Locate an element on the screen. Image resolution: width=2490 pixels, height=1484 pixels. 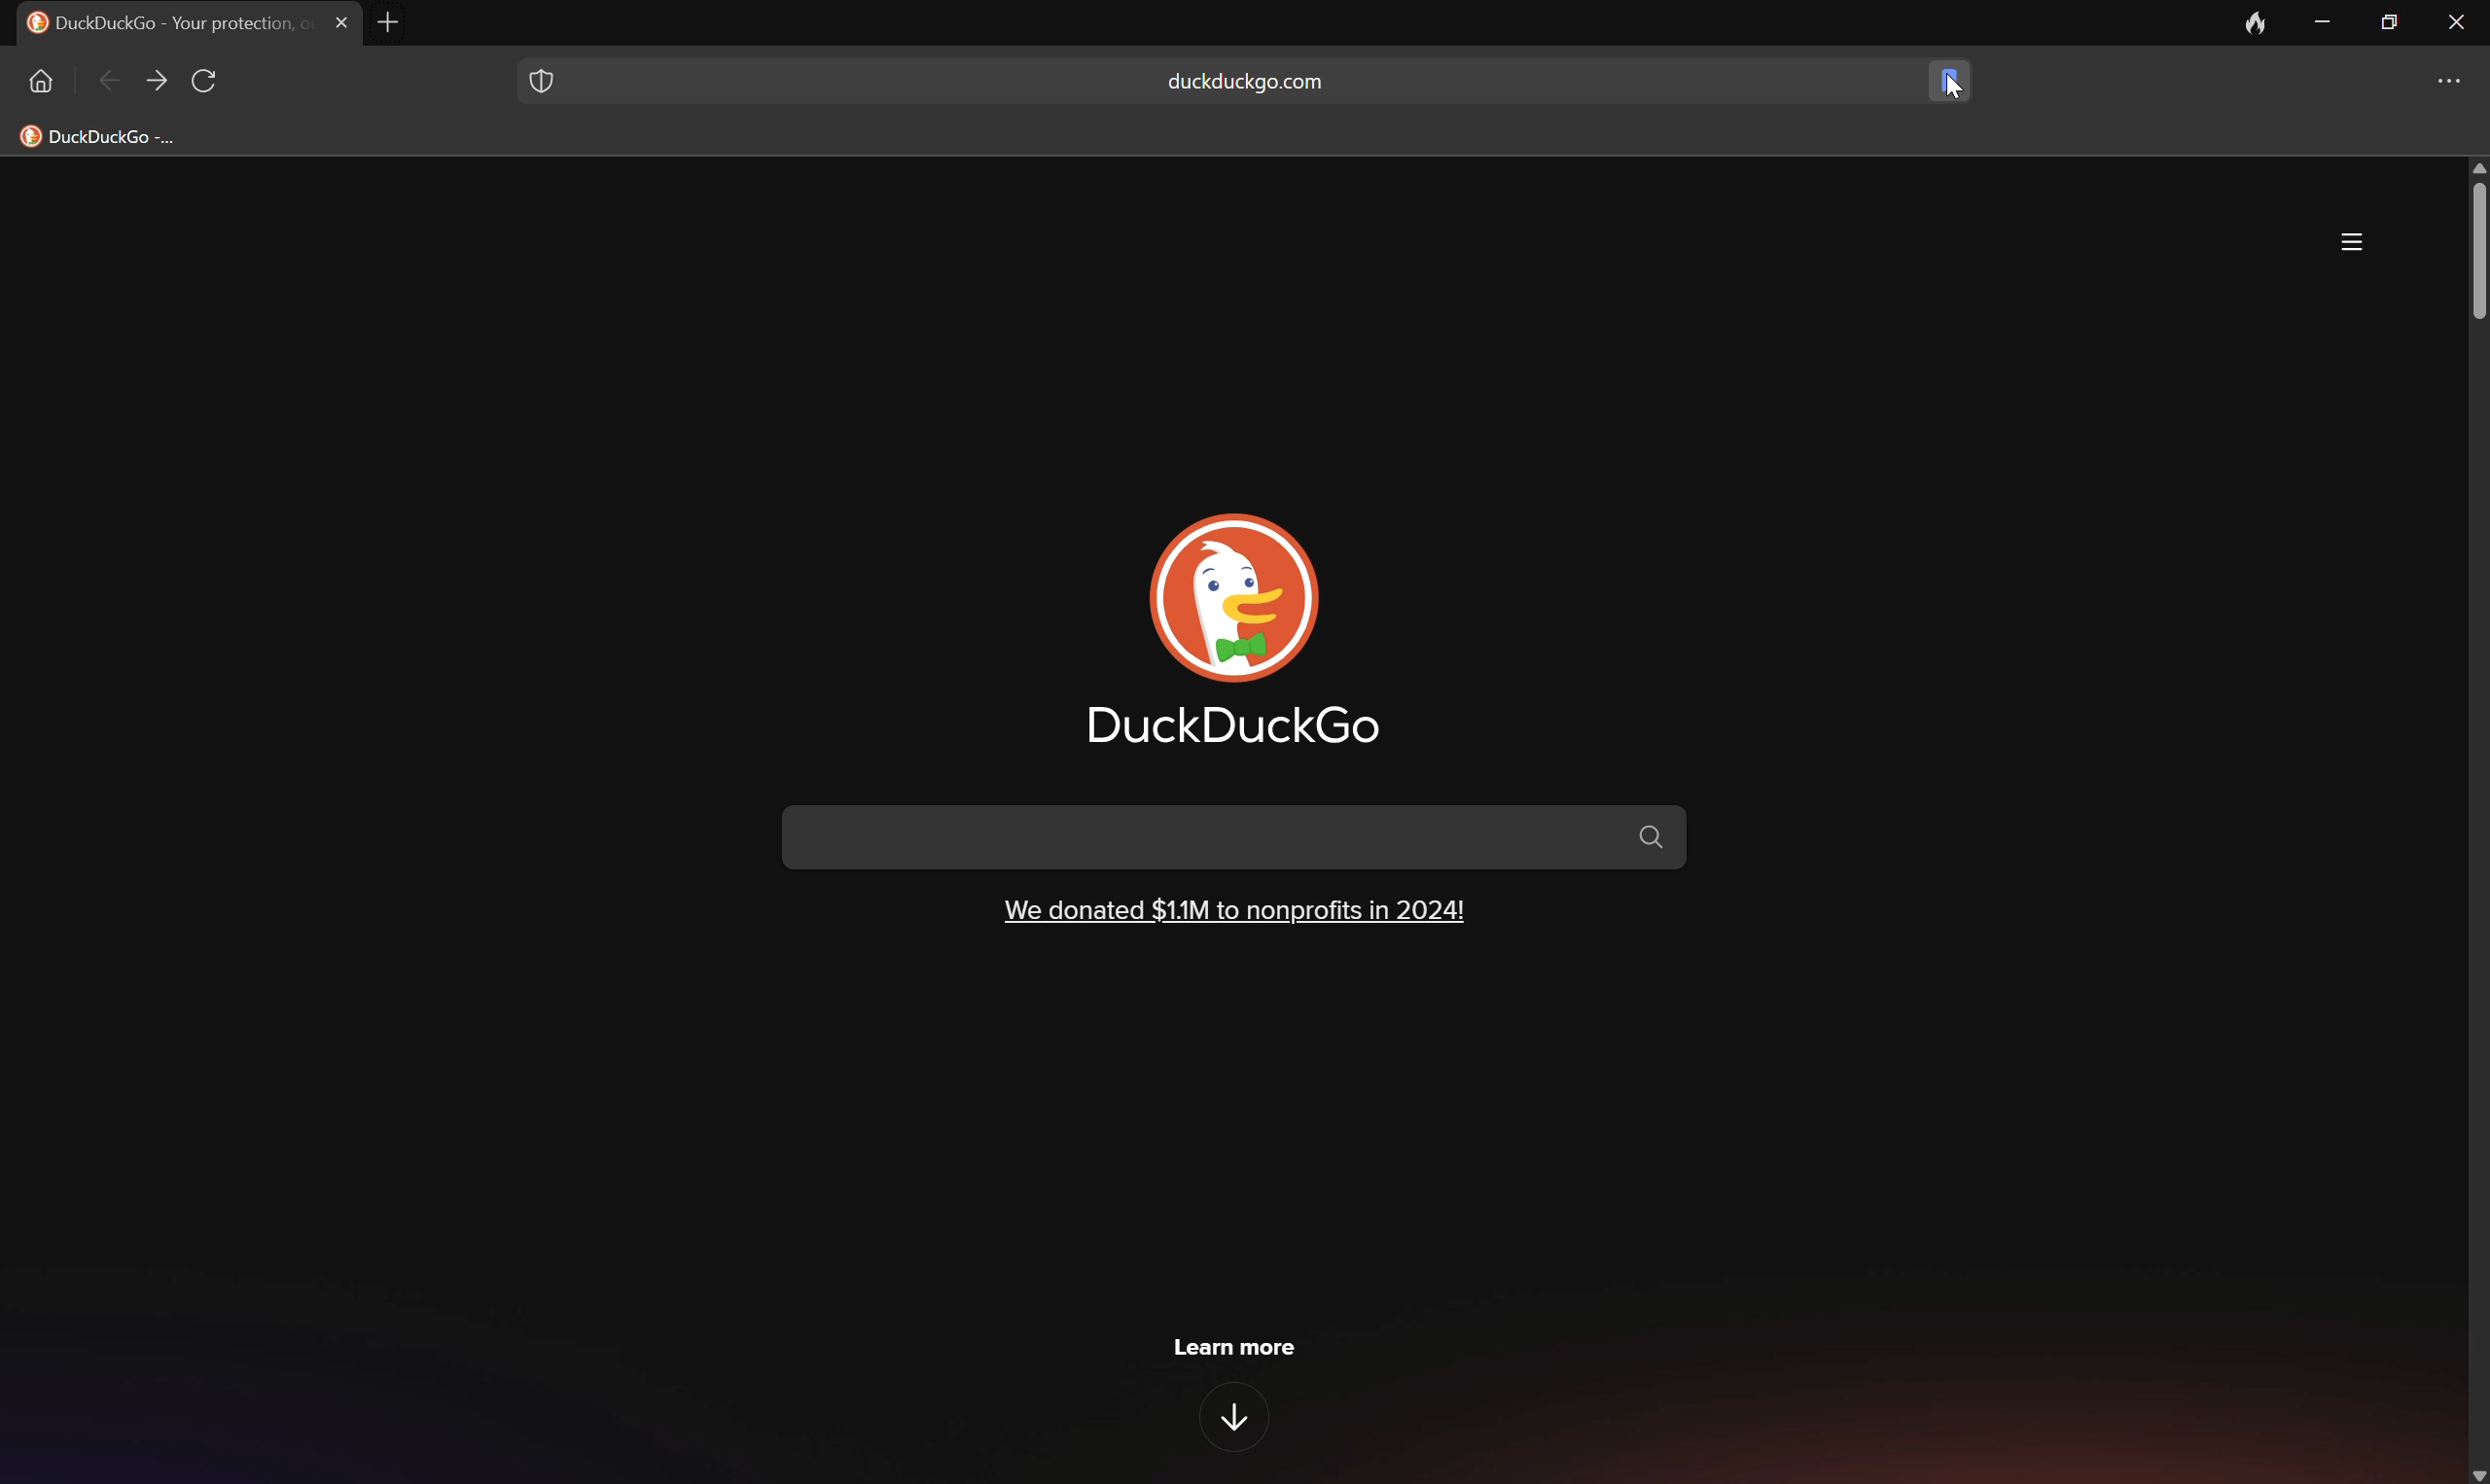
Import Bookmarks is located at coordinates (115, 135).